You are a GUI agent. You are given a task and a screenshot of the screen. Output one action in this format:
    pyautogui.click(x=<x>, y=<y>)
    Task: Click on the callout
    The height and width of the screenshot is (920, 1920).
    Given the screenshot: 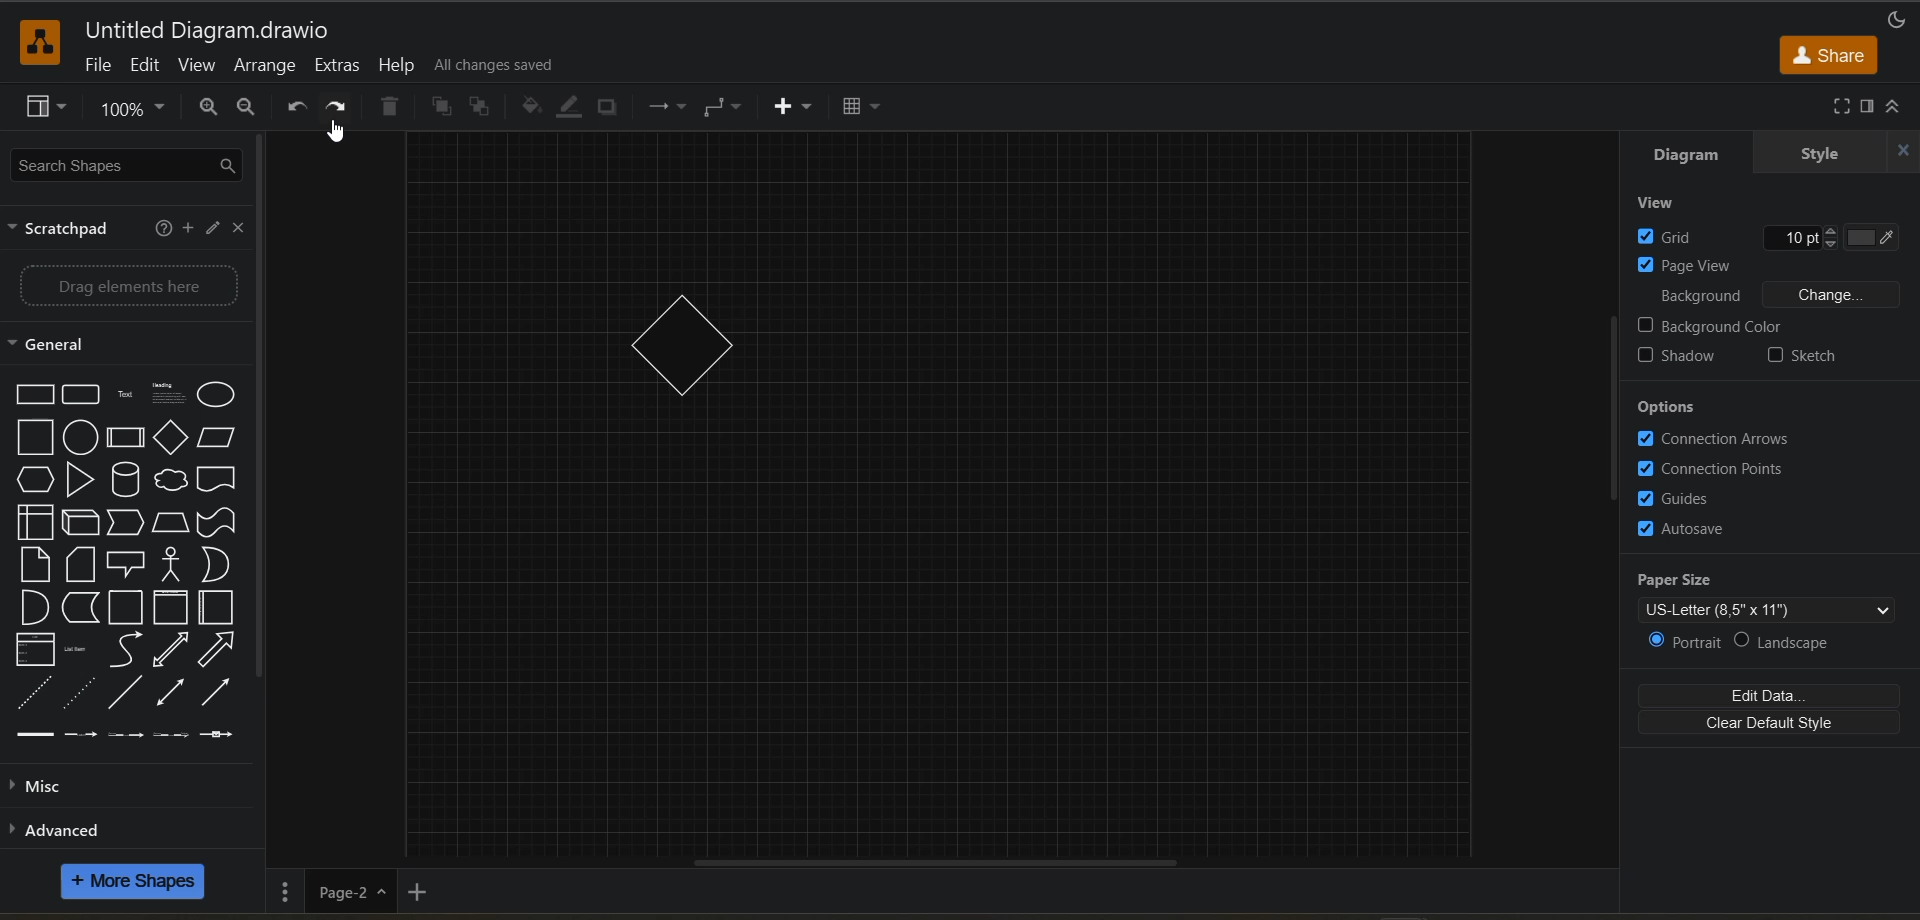 What is the action you would take?
    pyautogui.click(x=125, y=565)
    